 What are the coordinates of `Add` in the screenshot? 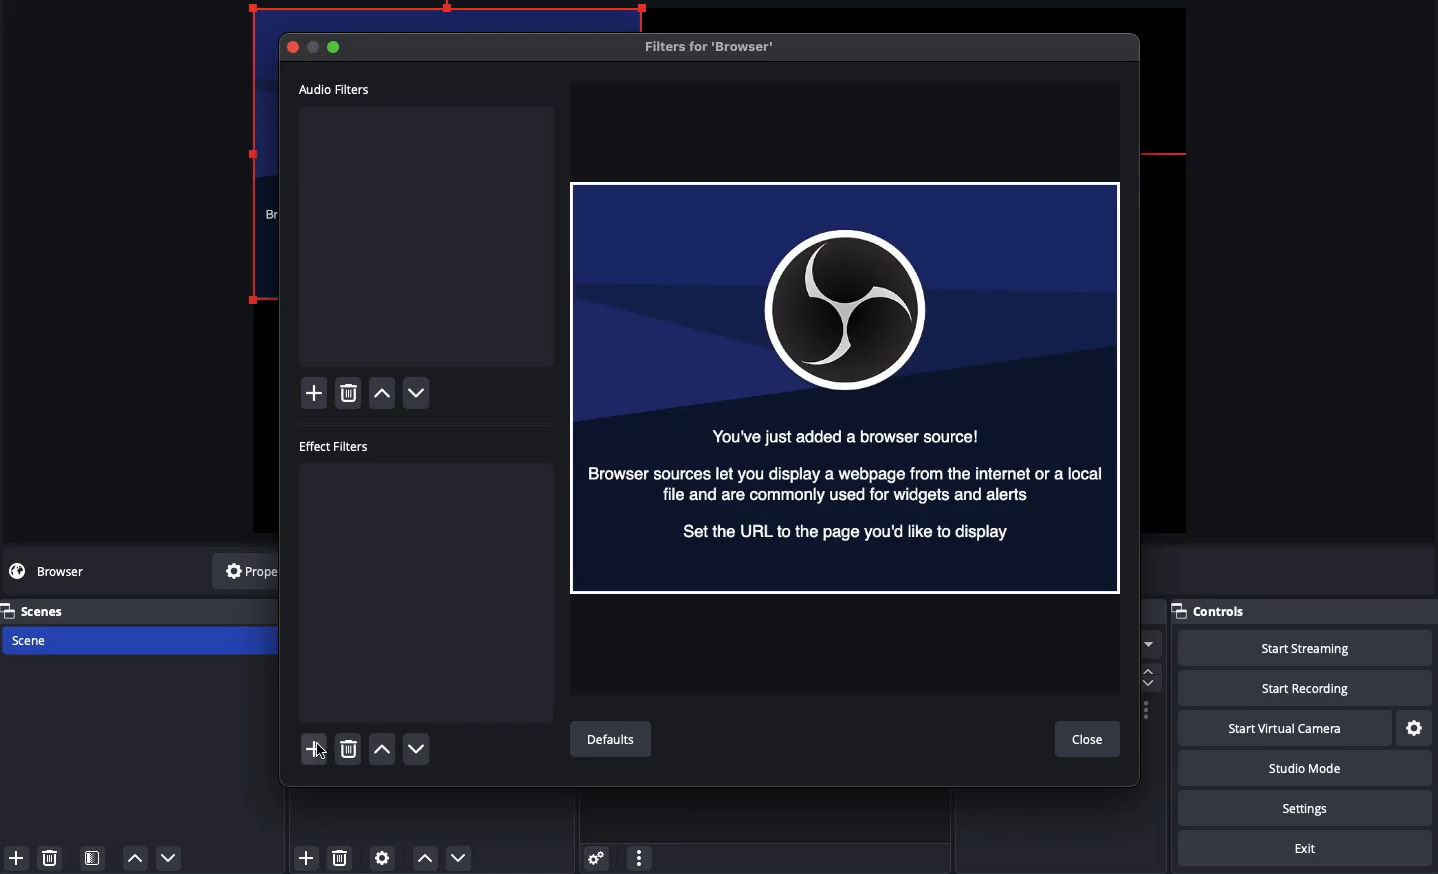 It's located at (307, 857).